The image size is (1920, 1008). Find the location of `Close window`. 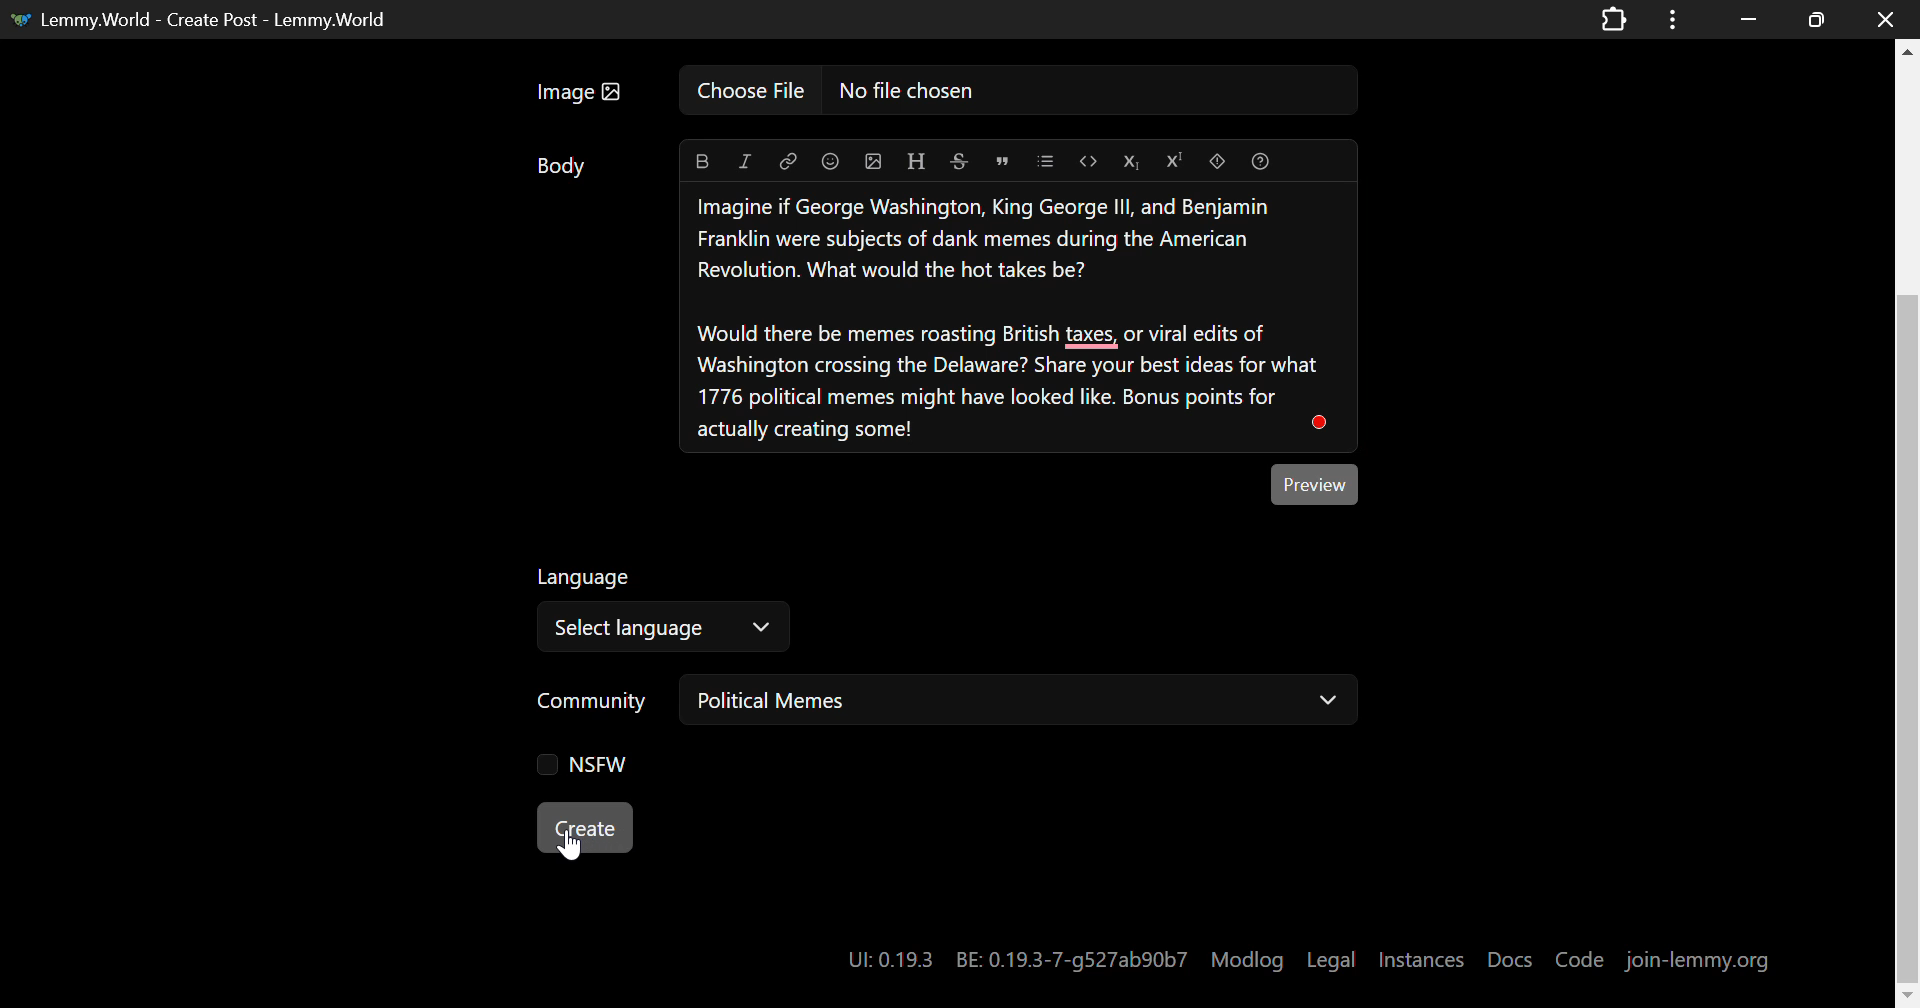

Close window is located at coordinates (1888, 18).